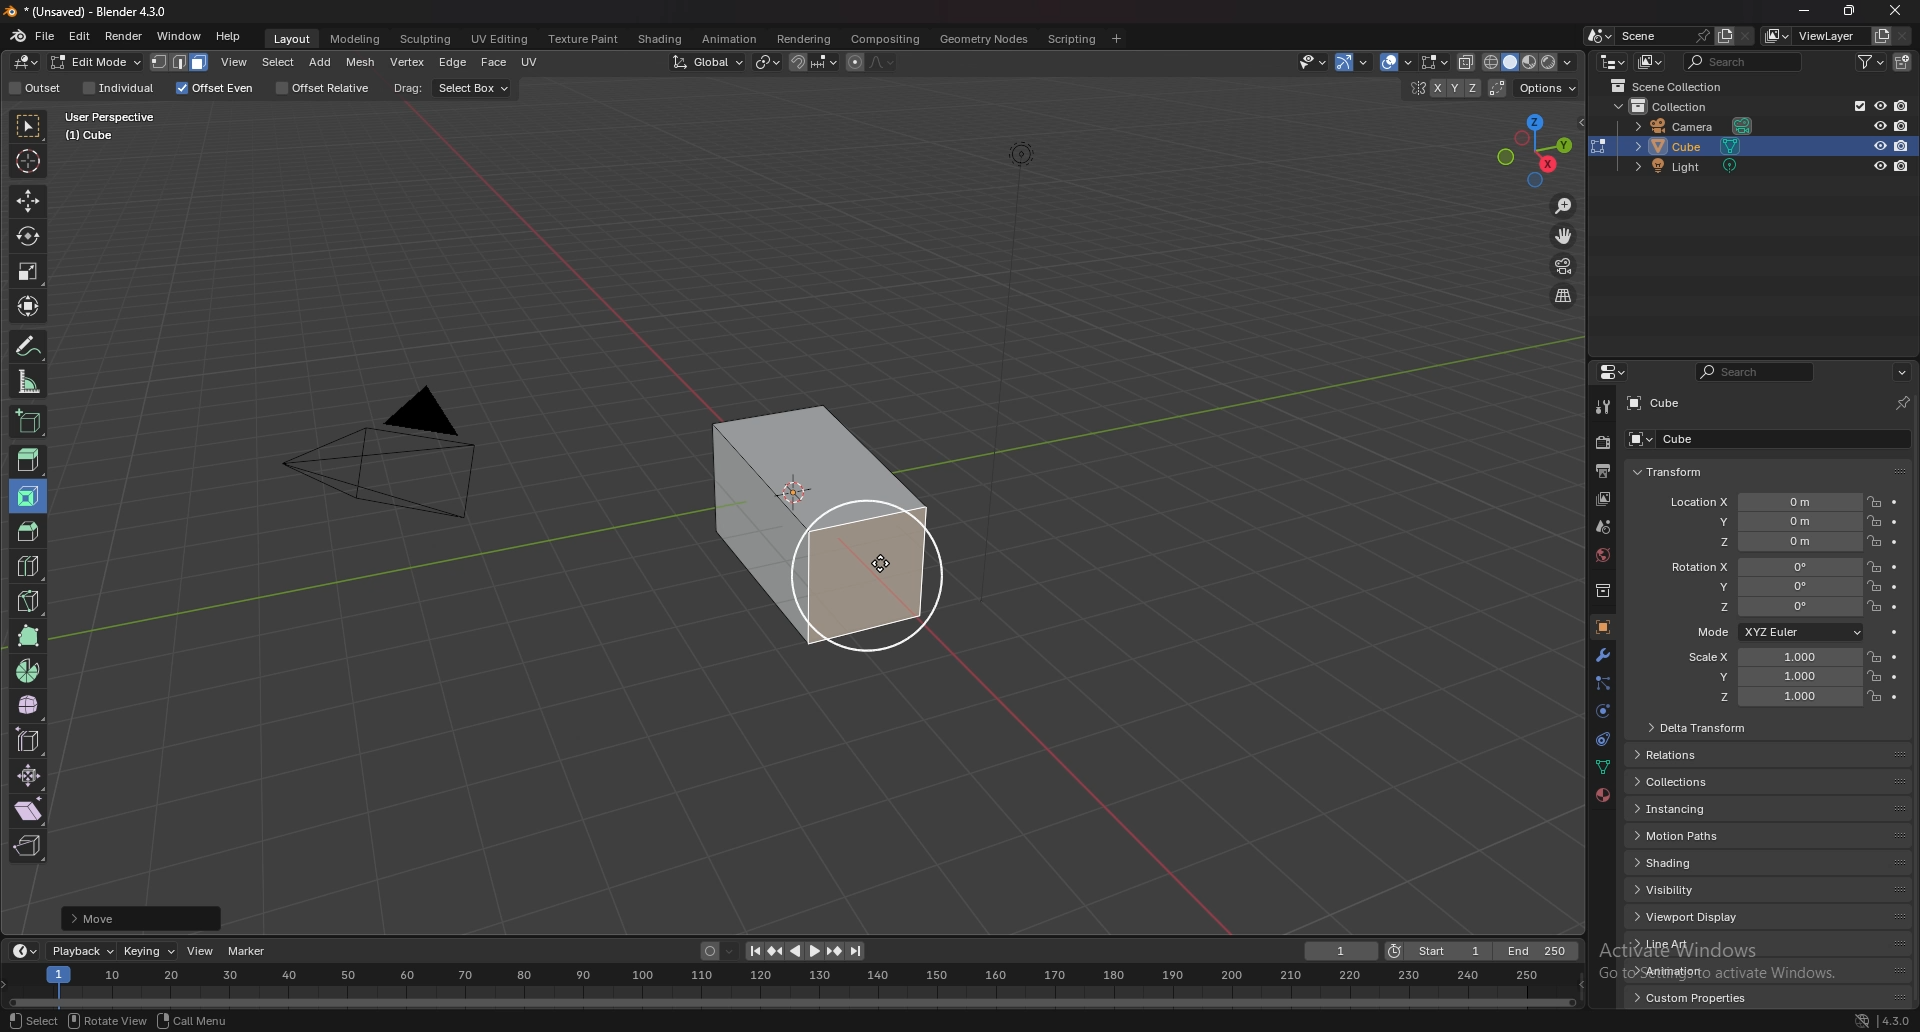  What do you see at coordinates (1863, 1020) in the screenshot?
I see `network` at bounding box center [1863, 1020].